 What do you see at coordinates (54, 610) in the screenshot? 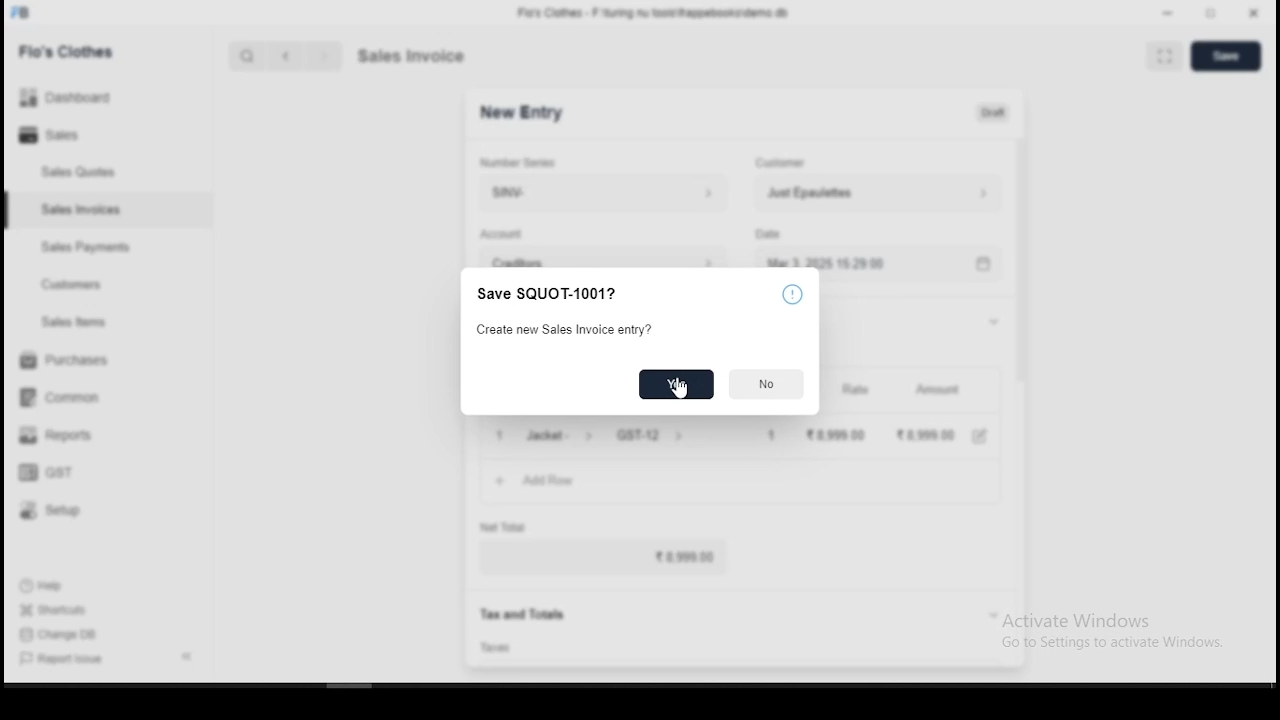
I see `shortouts` at bounding box center [54, 610].